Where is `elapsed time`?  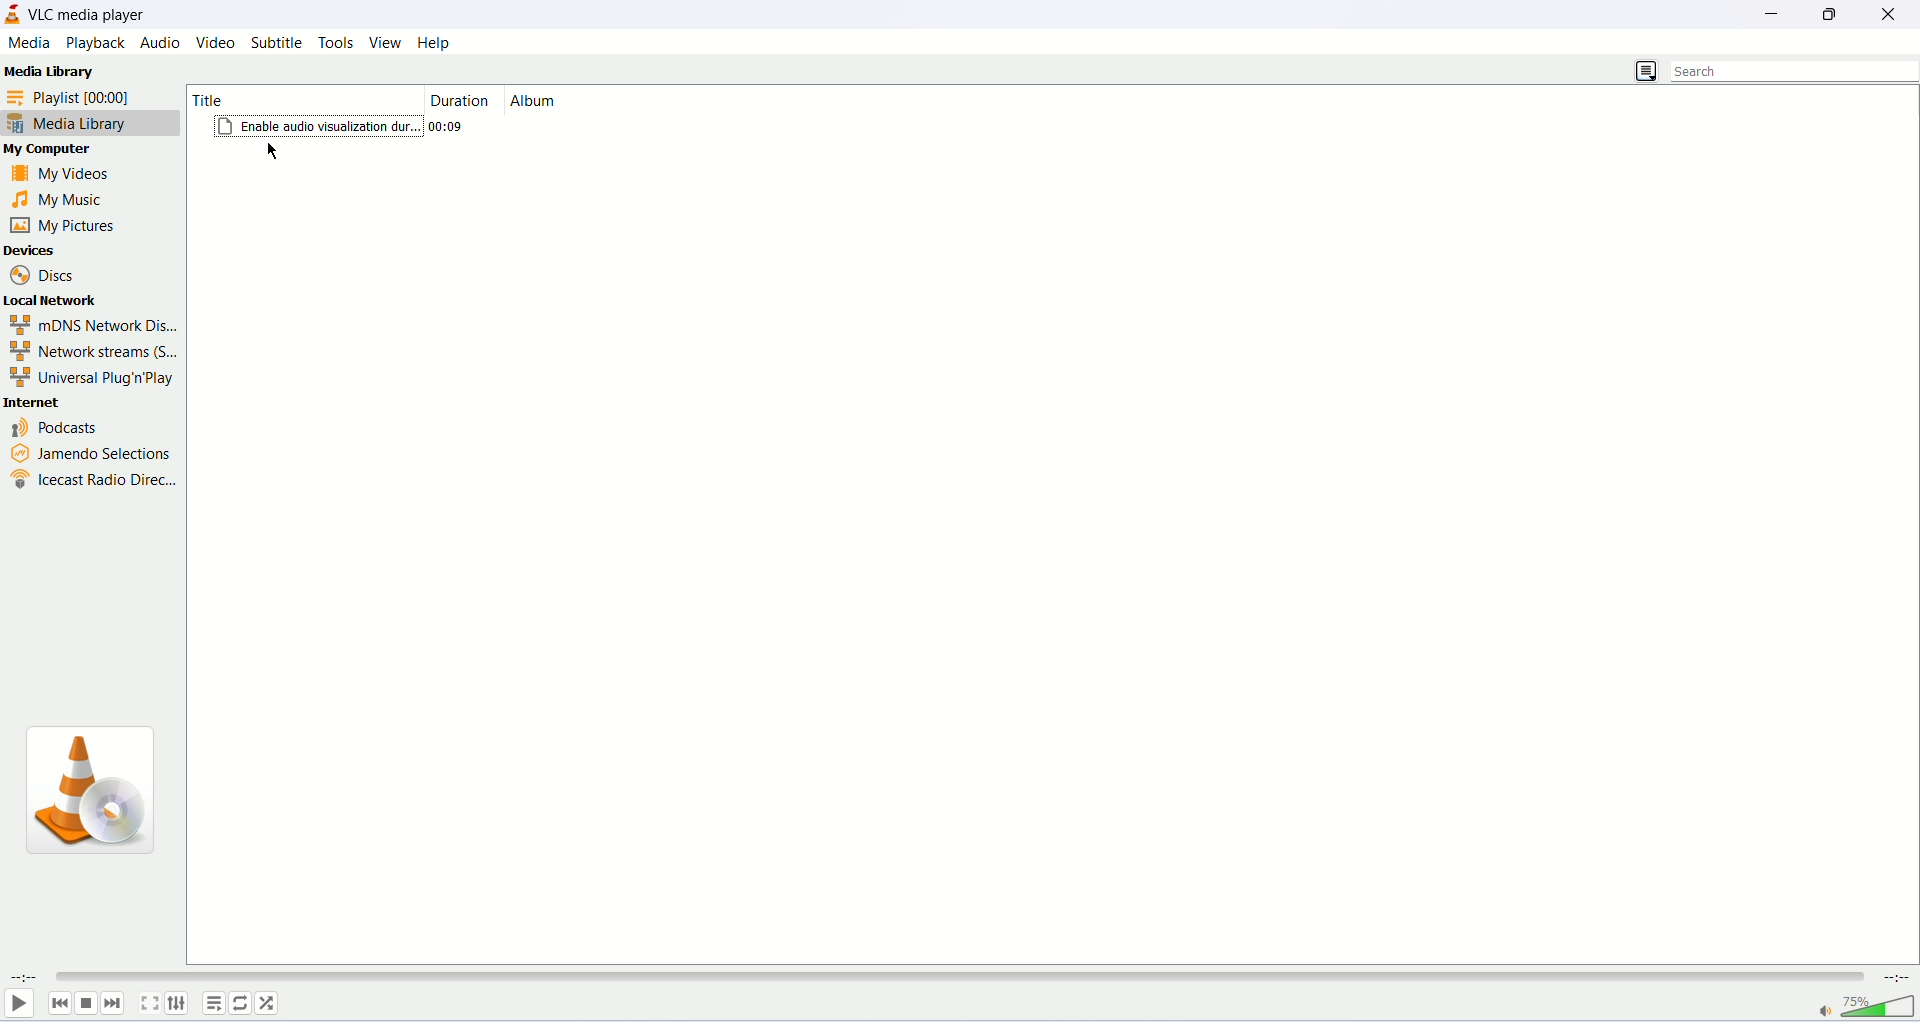
elapsed time is located at coordinates (24, 976).